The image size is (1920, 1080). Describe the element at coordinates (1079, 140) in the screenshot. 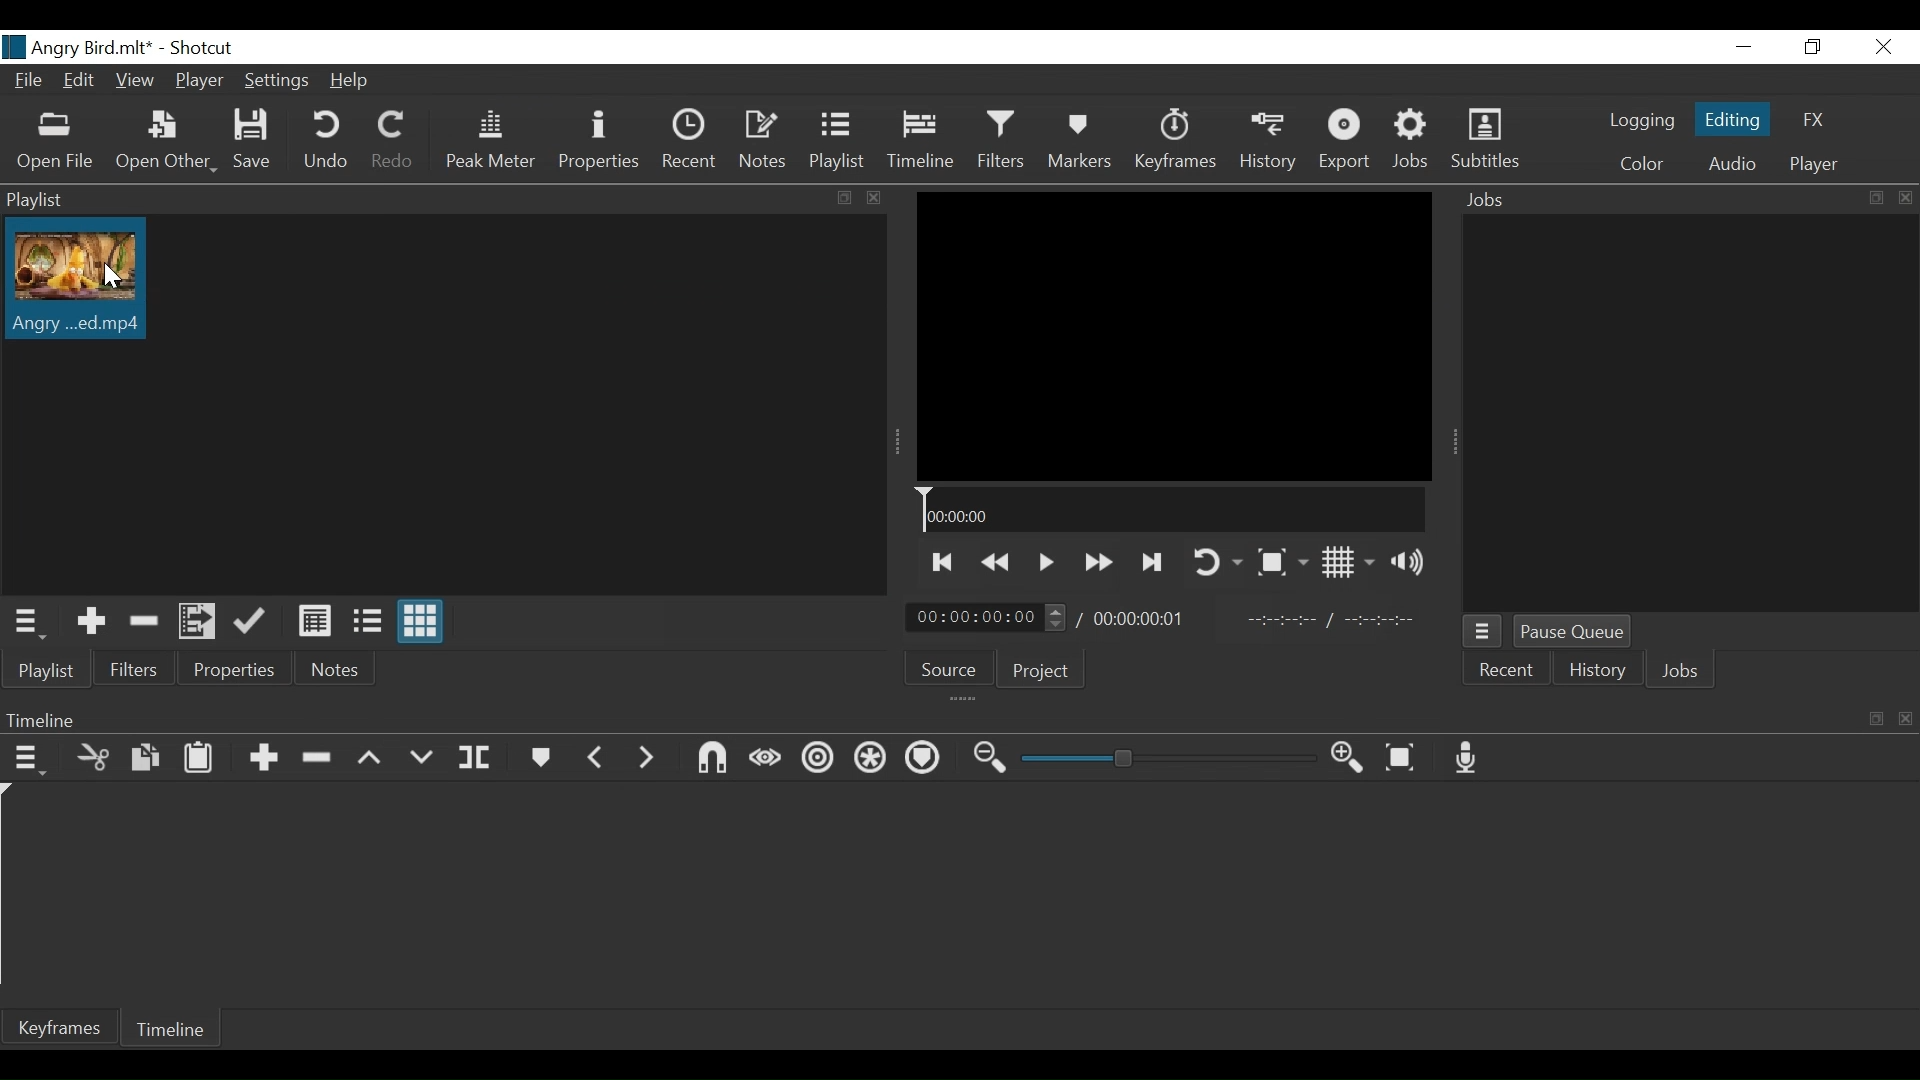

I see `Markers` at that location.